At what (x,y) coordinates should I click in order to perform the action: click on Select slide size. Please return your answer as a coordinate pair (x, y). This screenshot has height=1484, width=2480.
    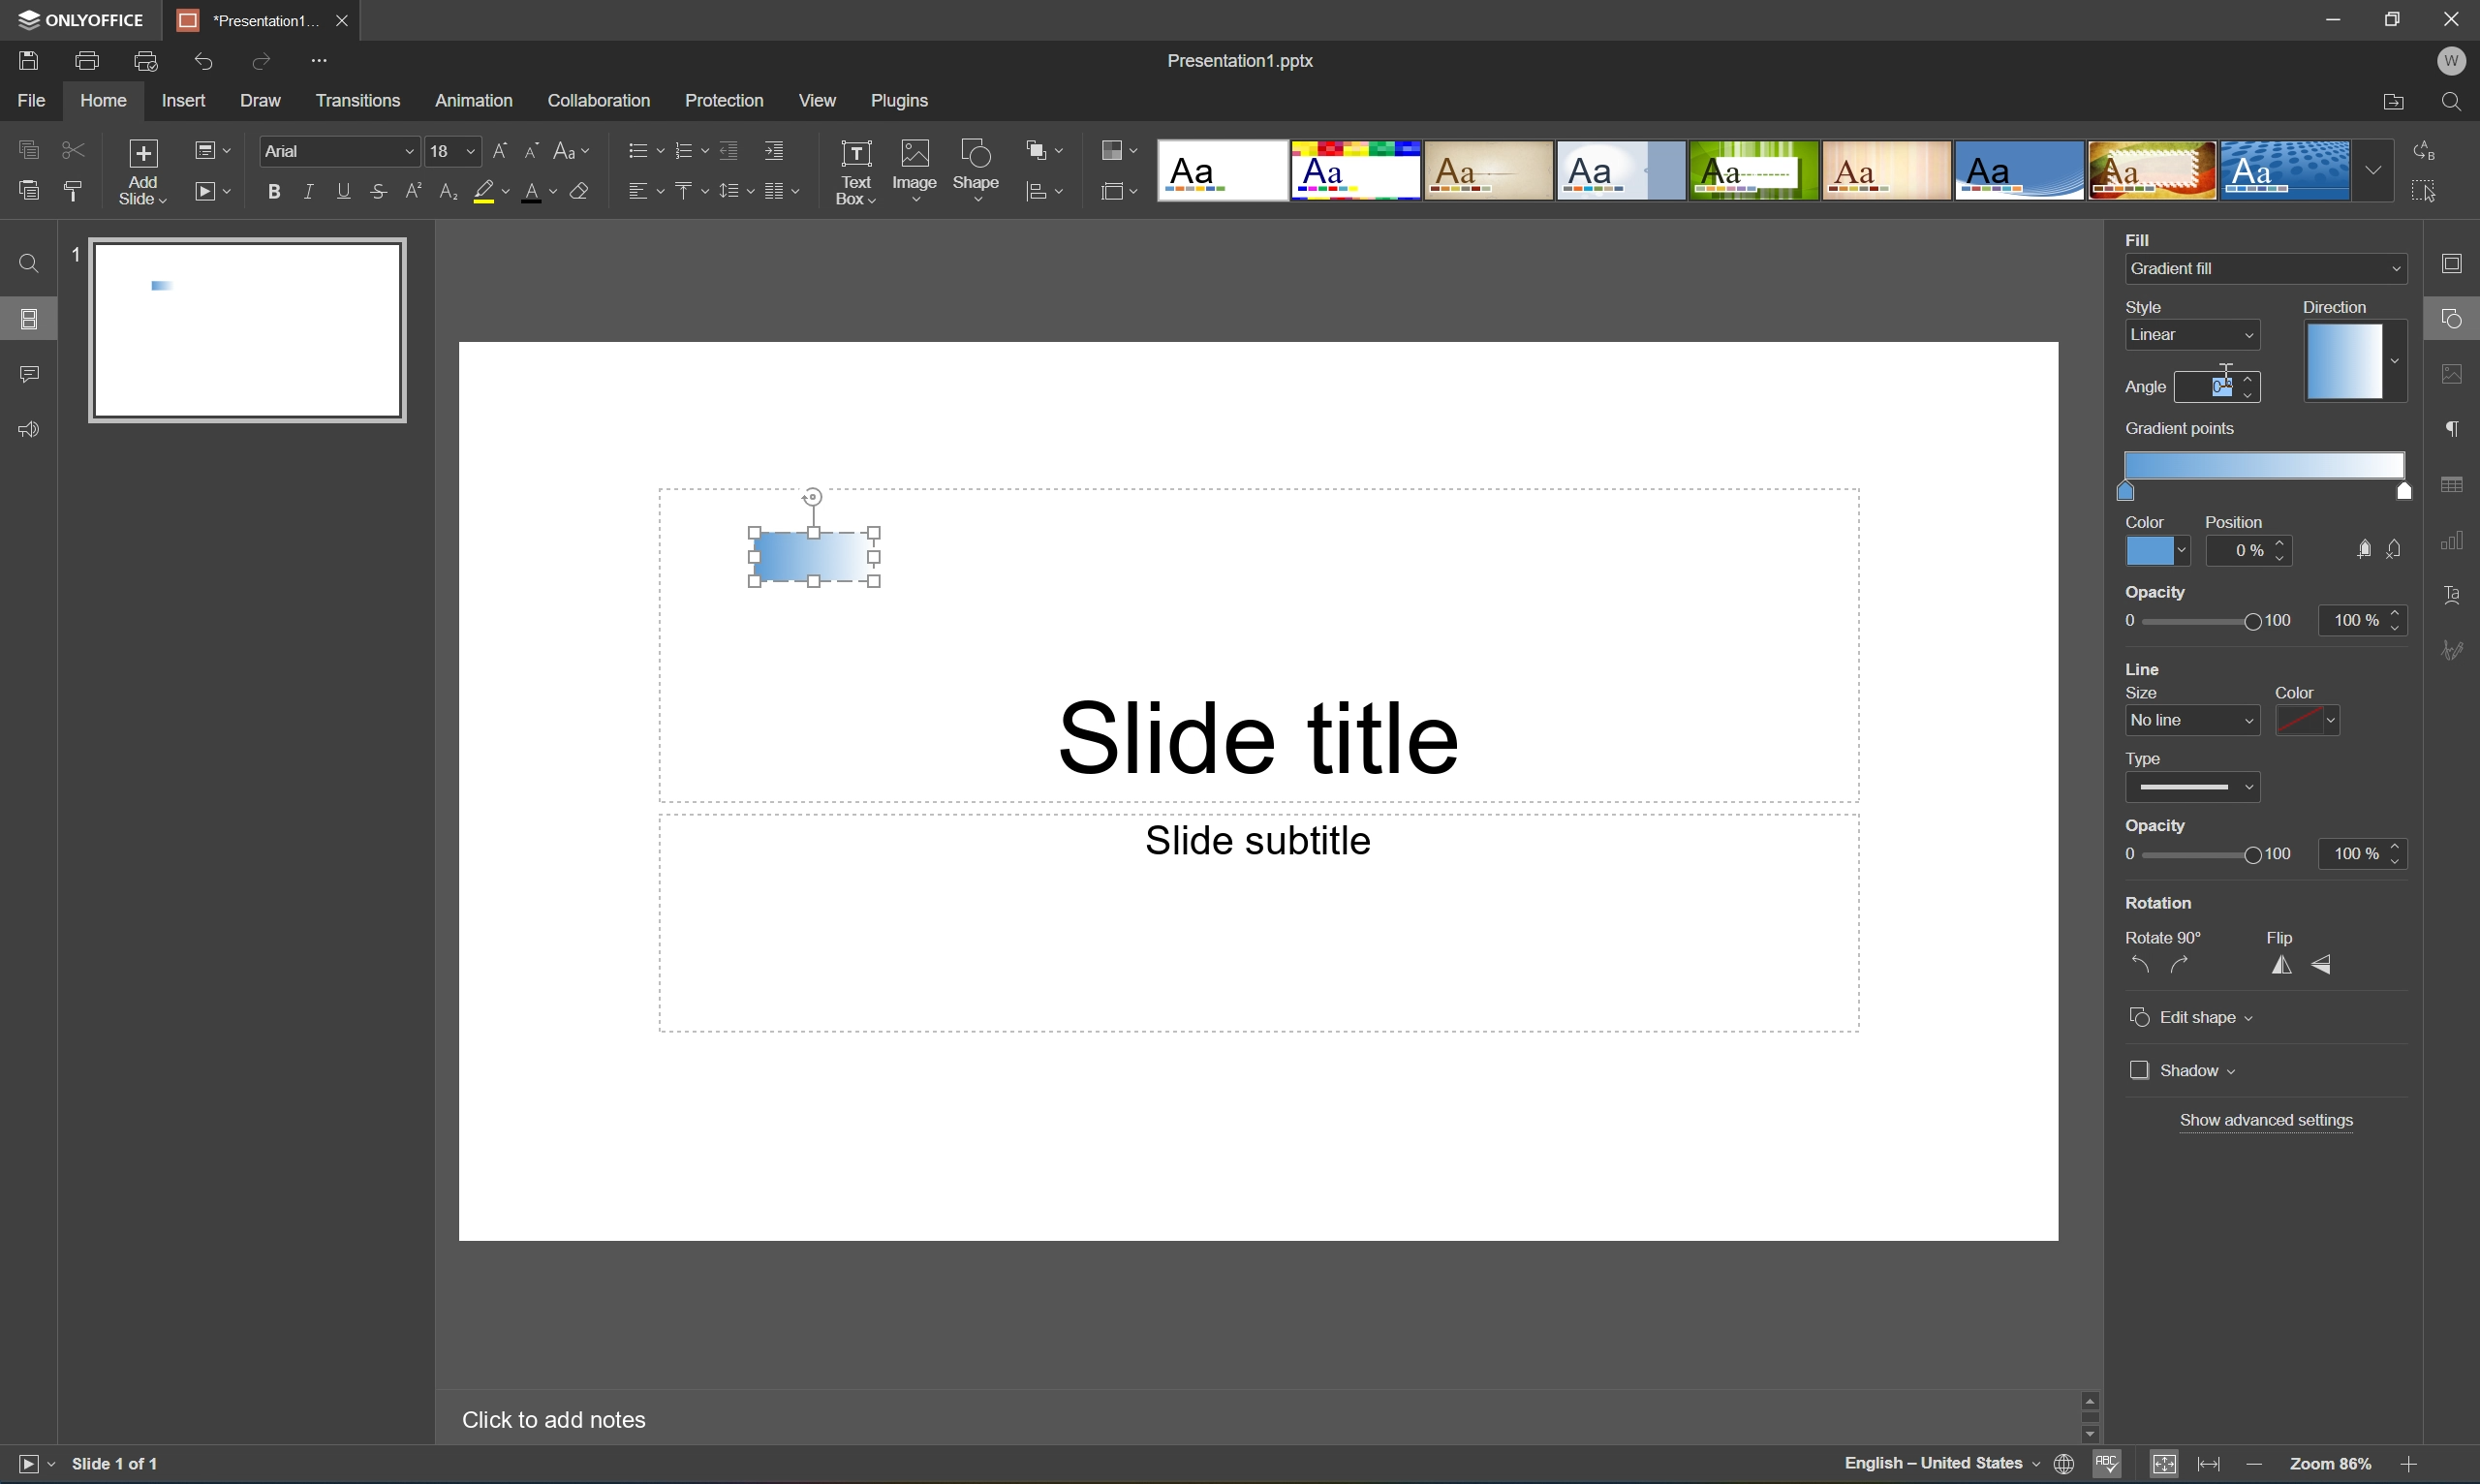
    Looking at the image, I should click on (1119, 195).